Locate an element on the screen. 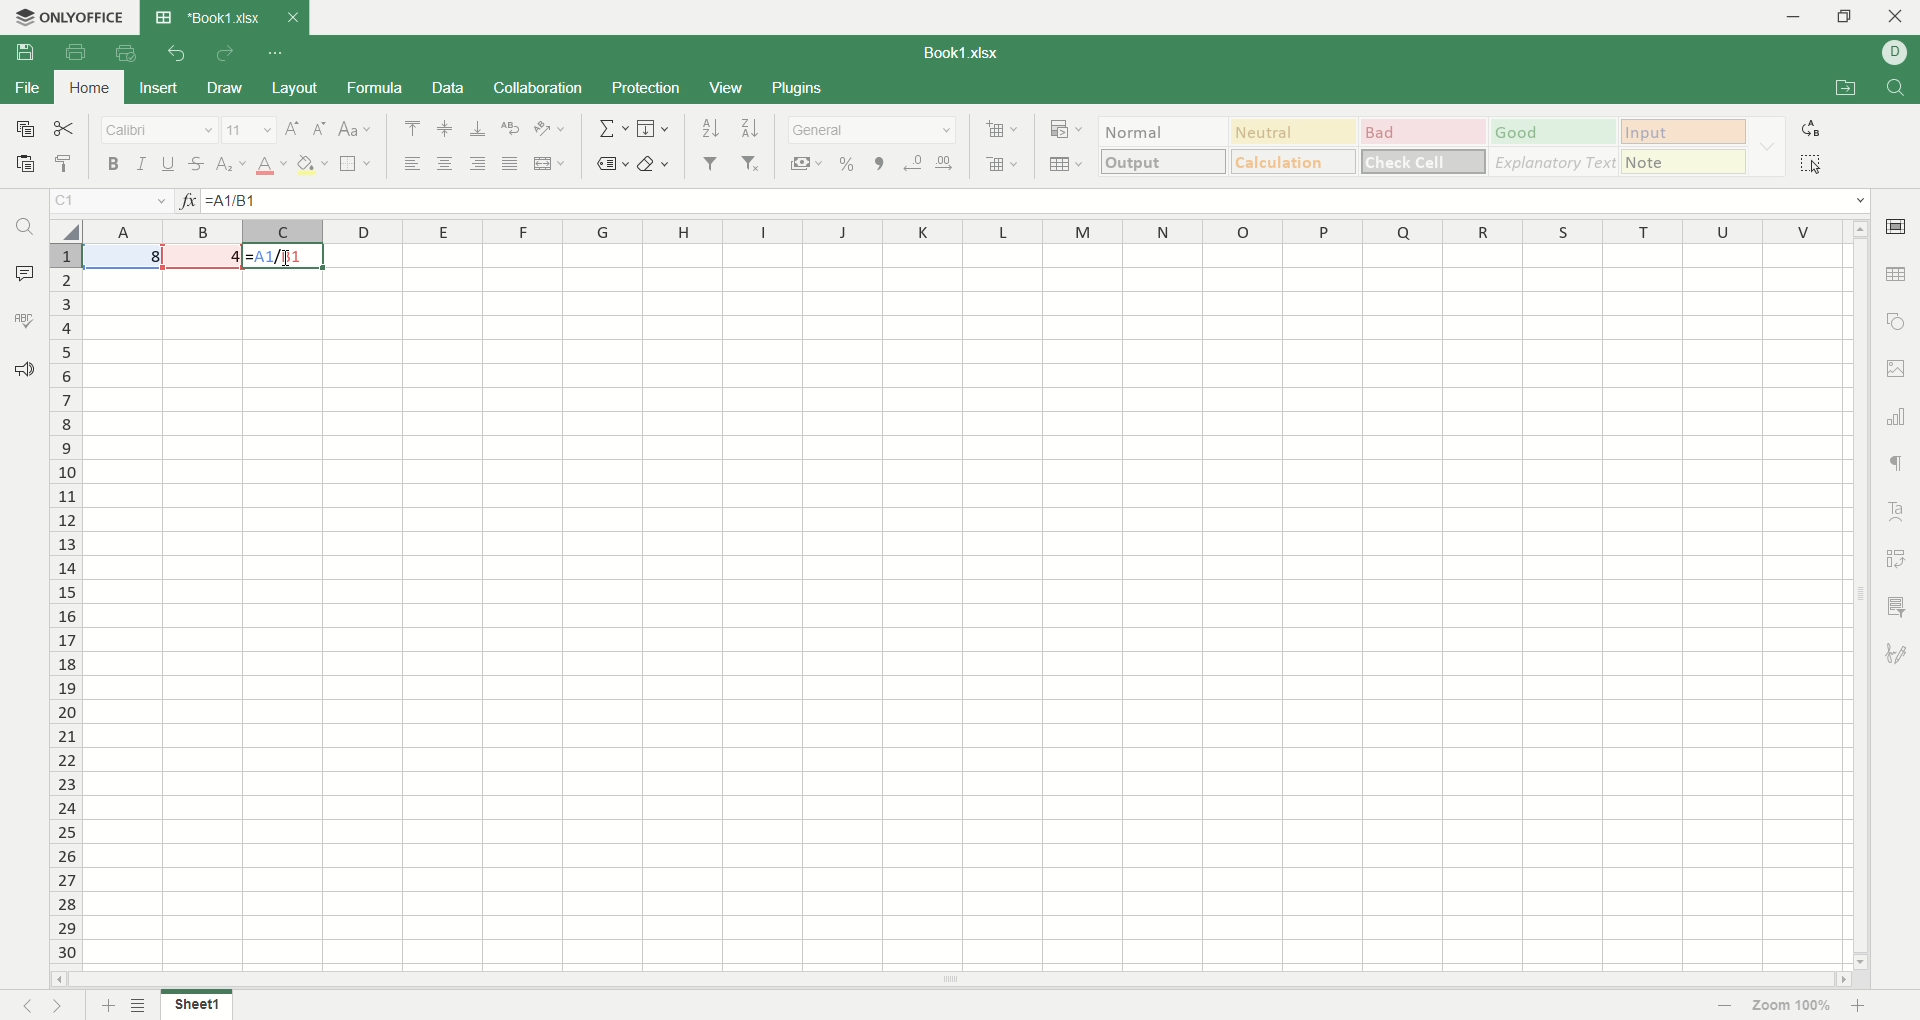 The width and height of the screenshot is (1920, 1020). cell settings is located at coordinates (1896, 225).